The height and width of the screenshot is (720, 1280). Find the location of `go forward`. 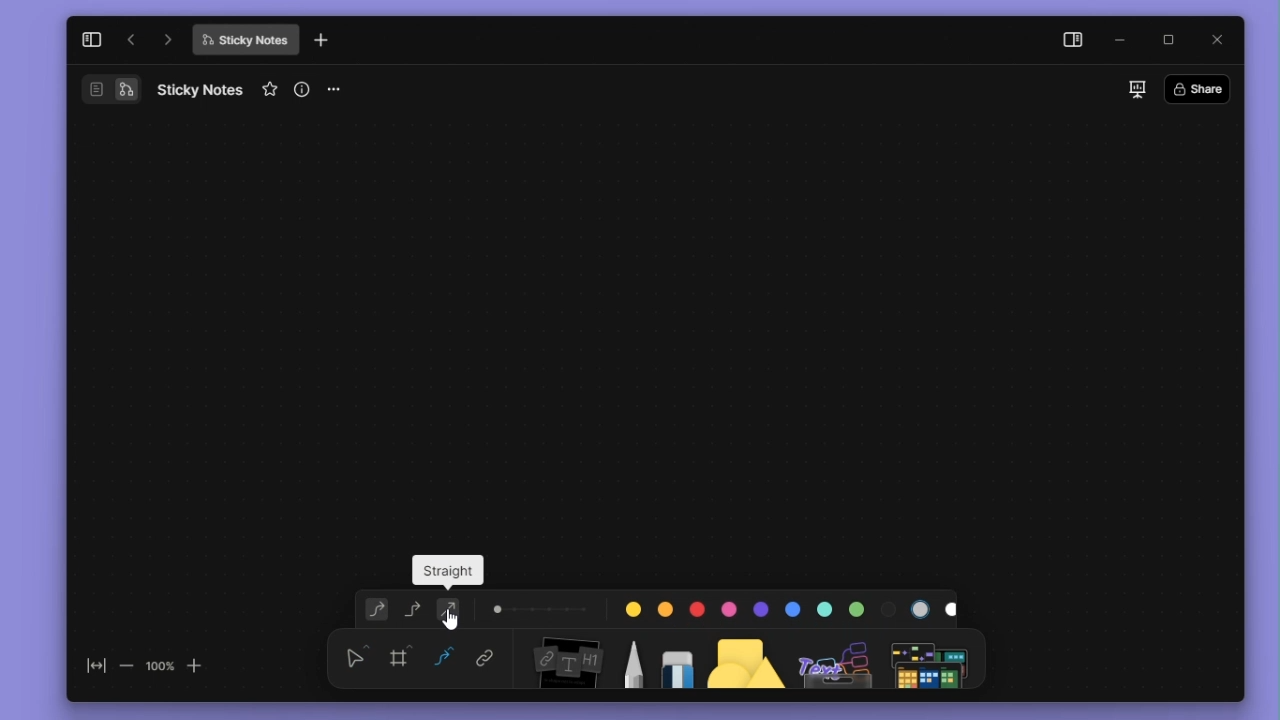

go forward is located at coordinates (168, 39).